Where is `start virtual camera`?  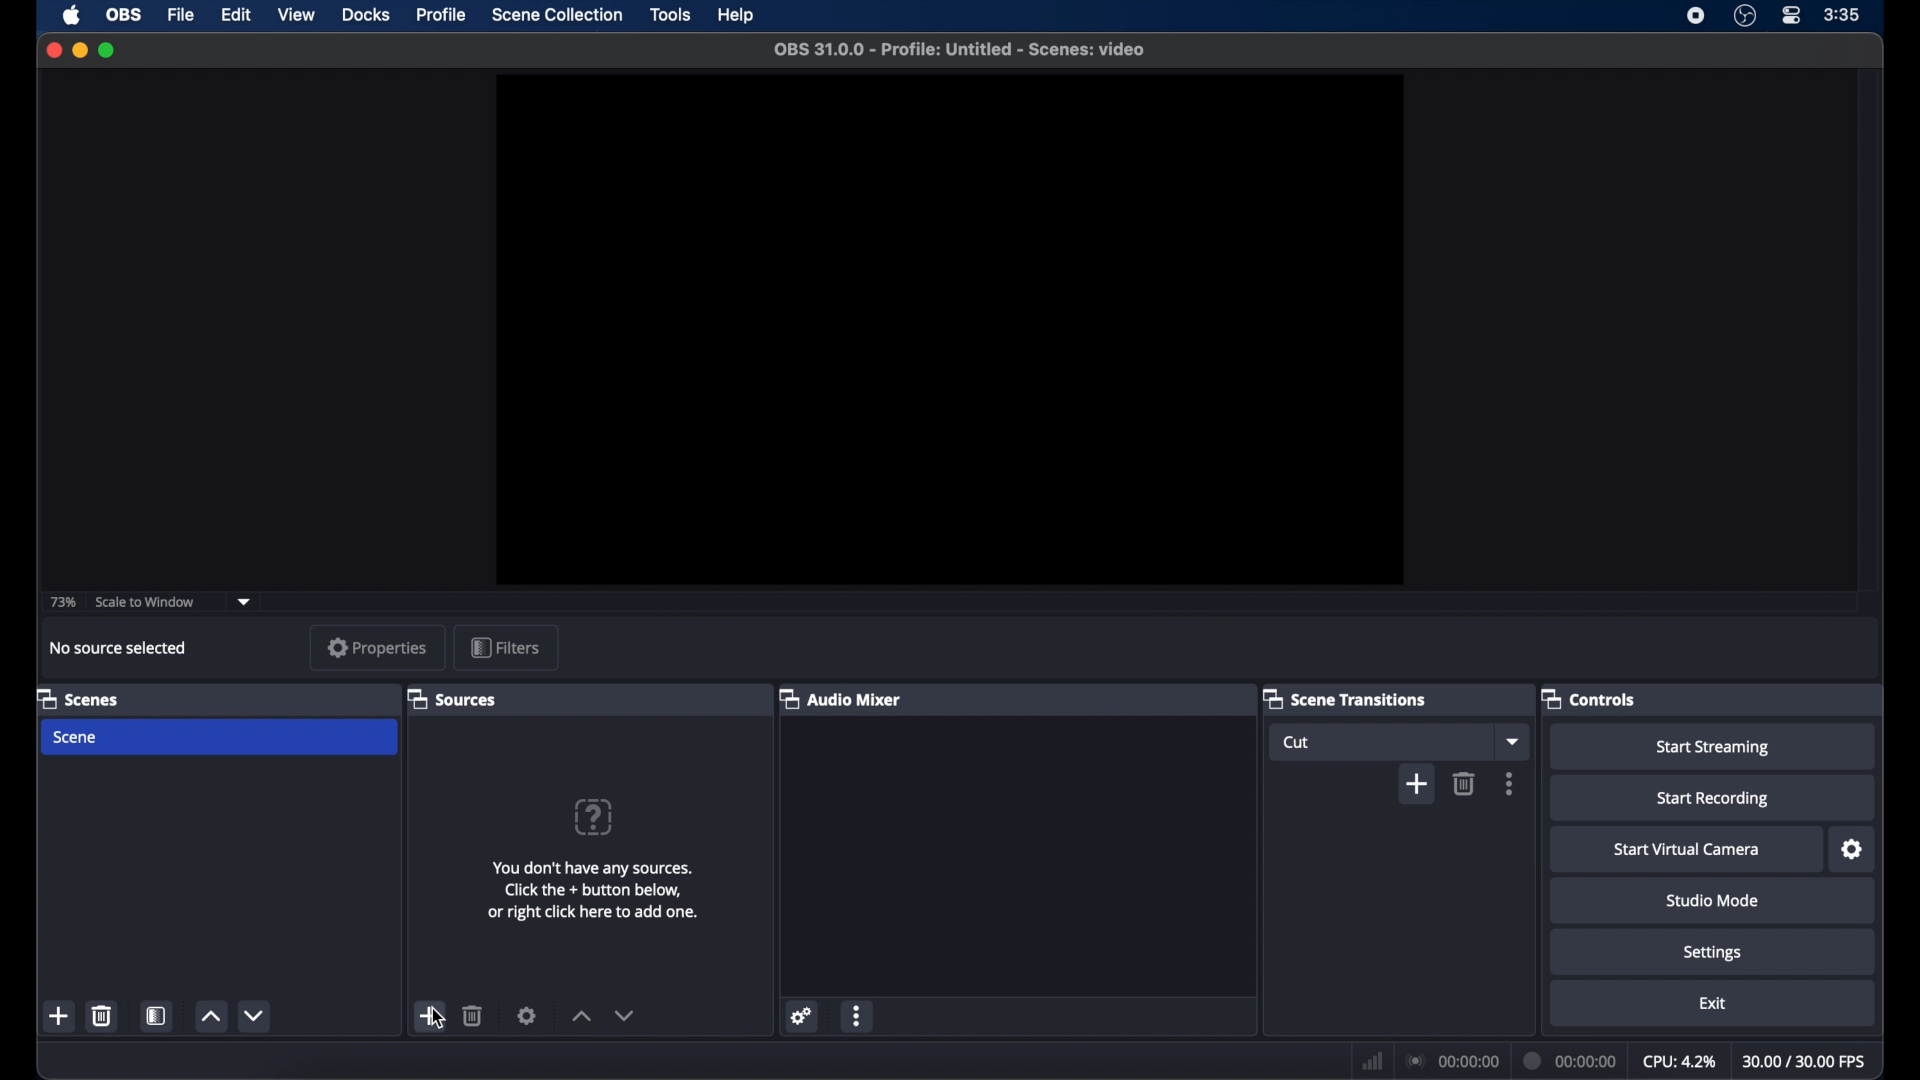 start virtual camera is located at coordinates (1688, 849).